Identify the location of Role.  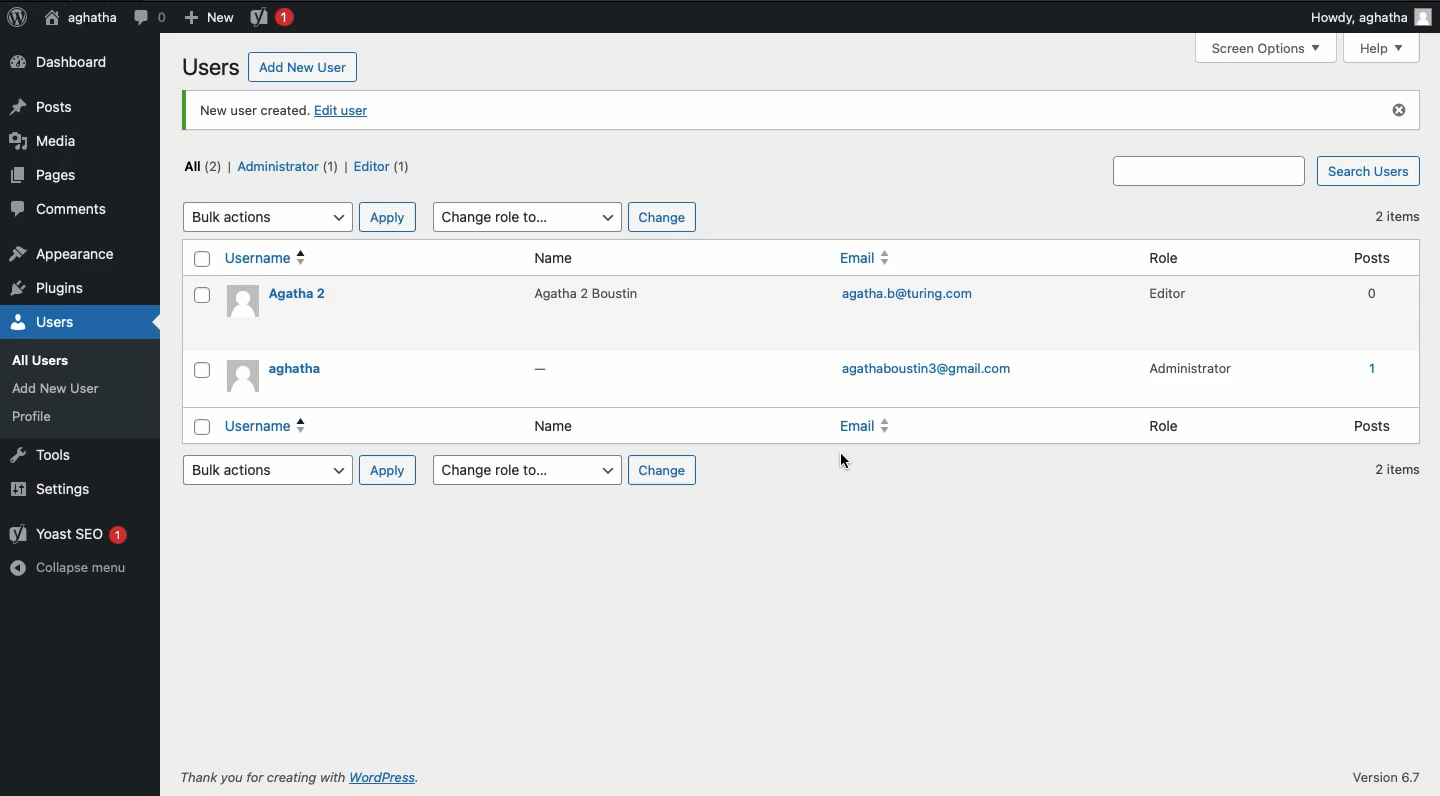
(1164, 429).